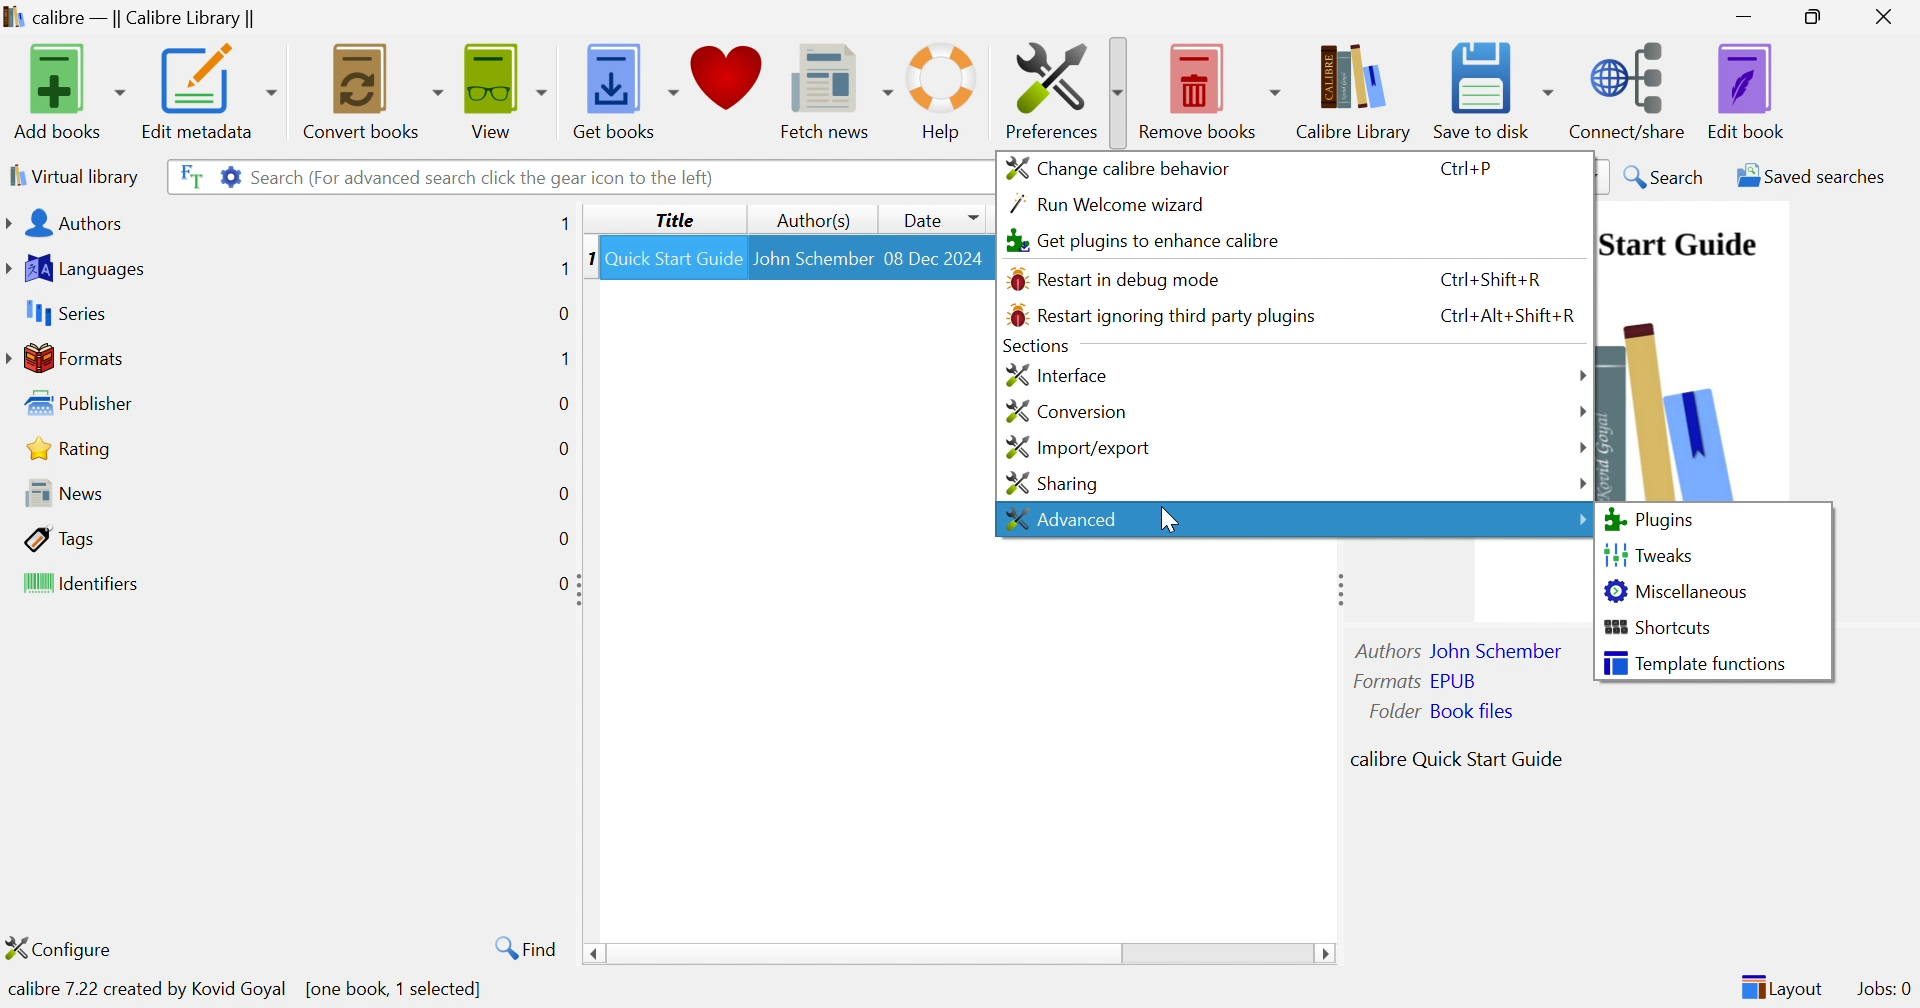 This screenshot has width=1920, height=1008. I want to click on Help, so click(943, 91).